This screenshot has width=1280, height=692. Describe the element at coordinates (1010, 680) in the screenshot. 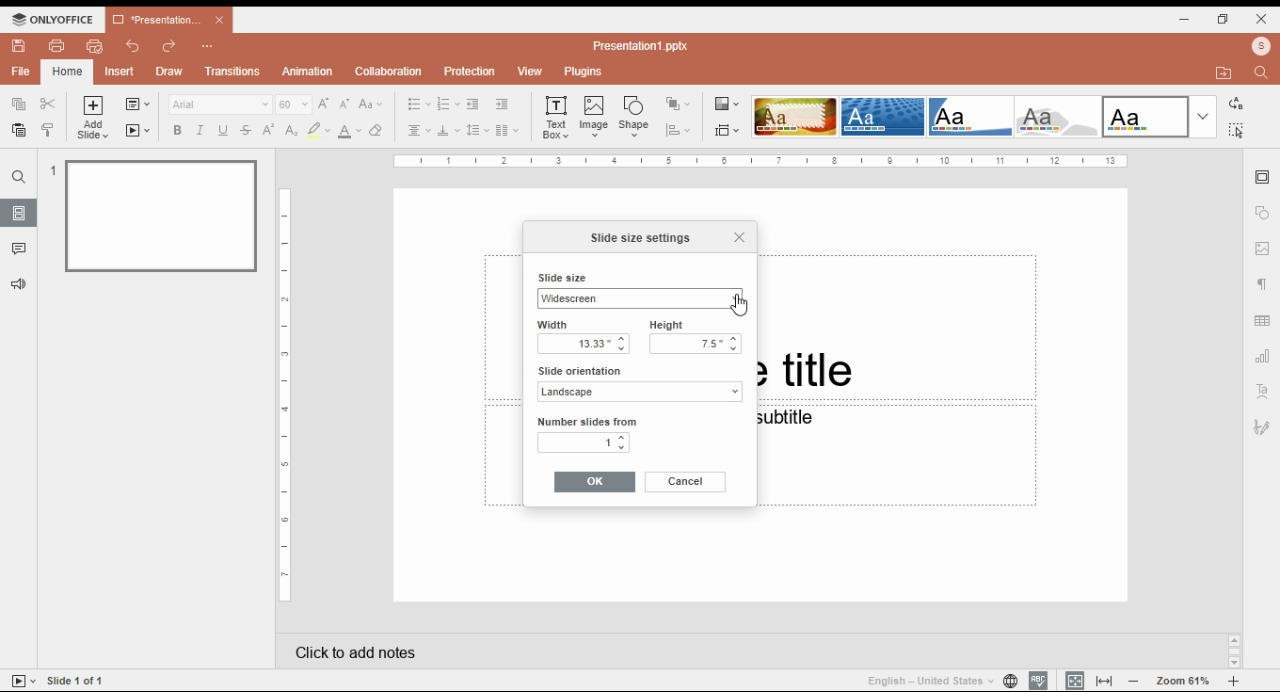

I see `set document language` at that location.